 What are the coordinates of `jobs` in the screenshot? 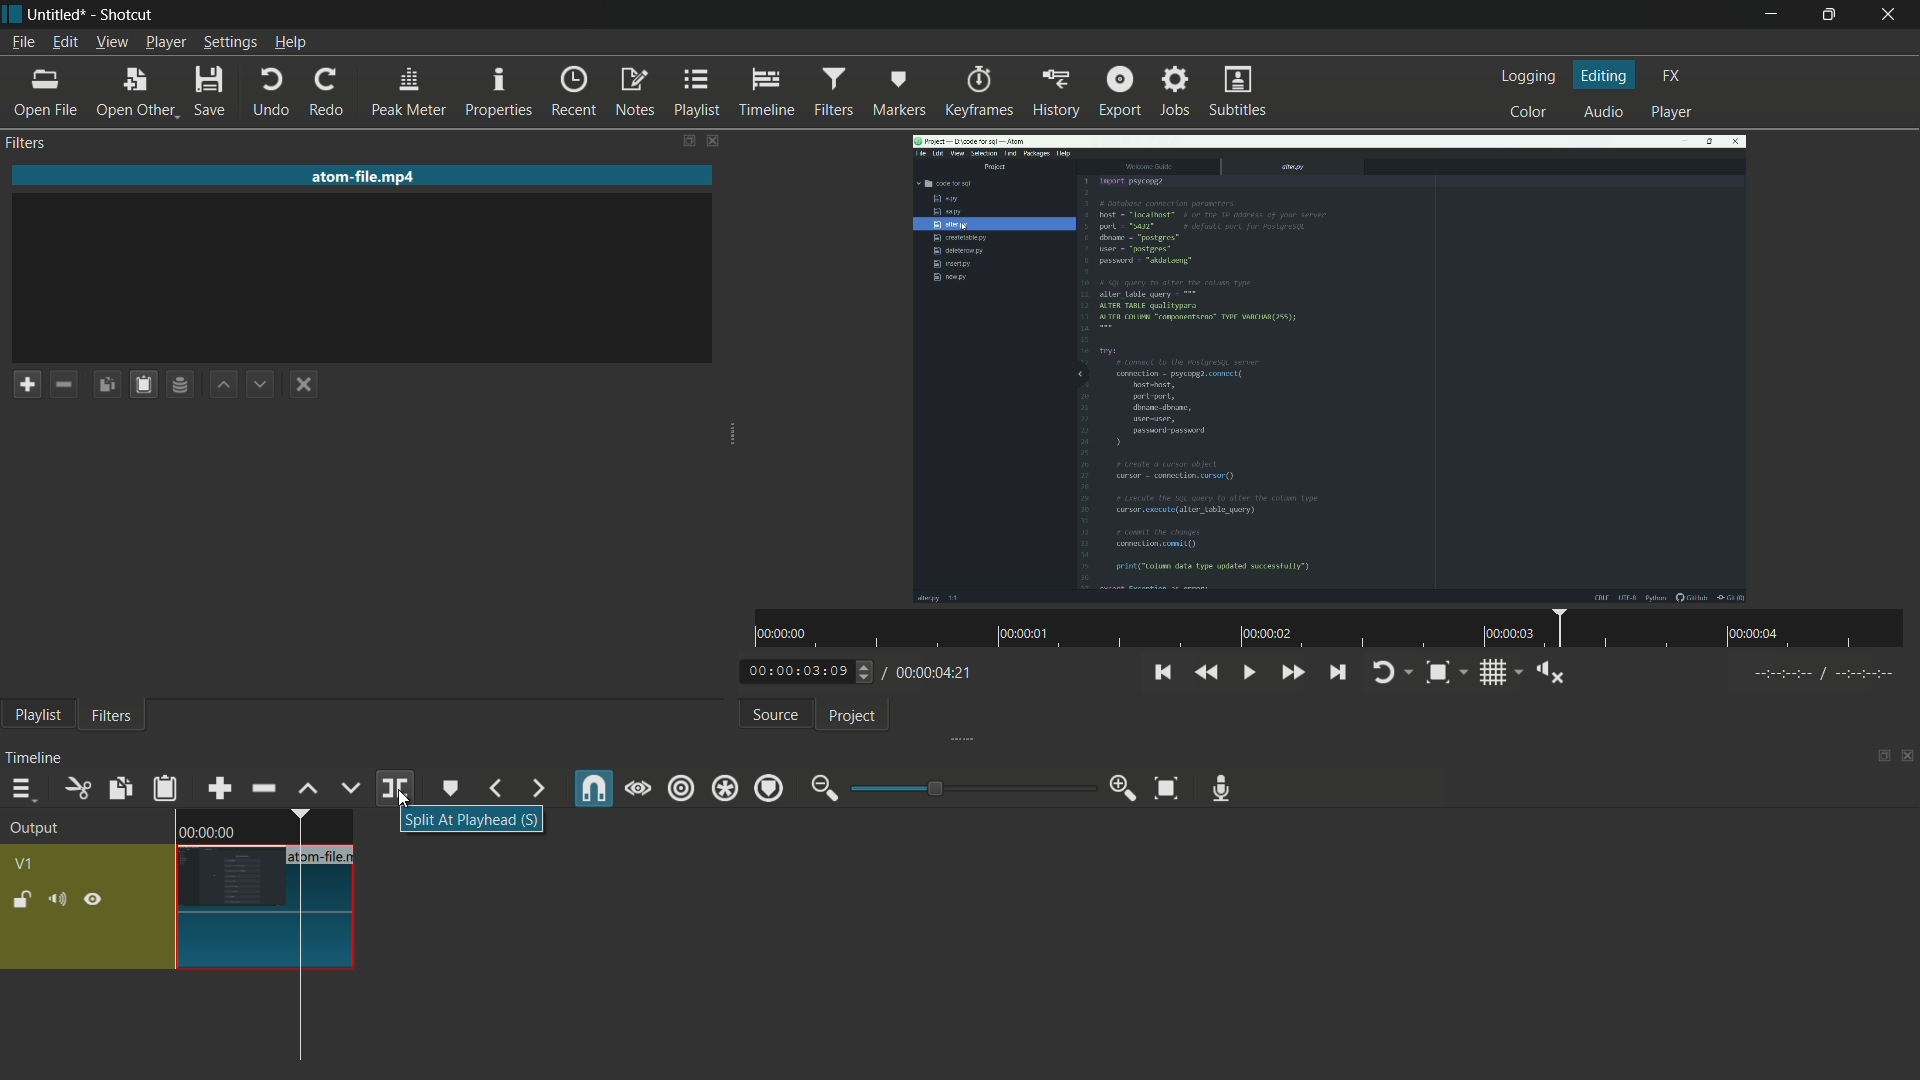 It's located at (1177, 92).